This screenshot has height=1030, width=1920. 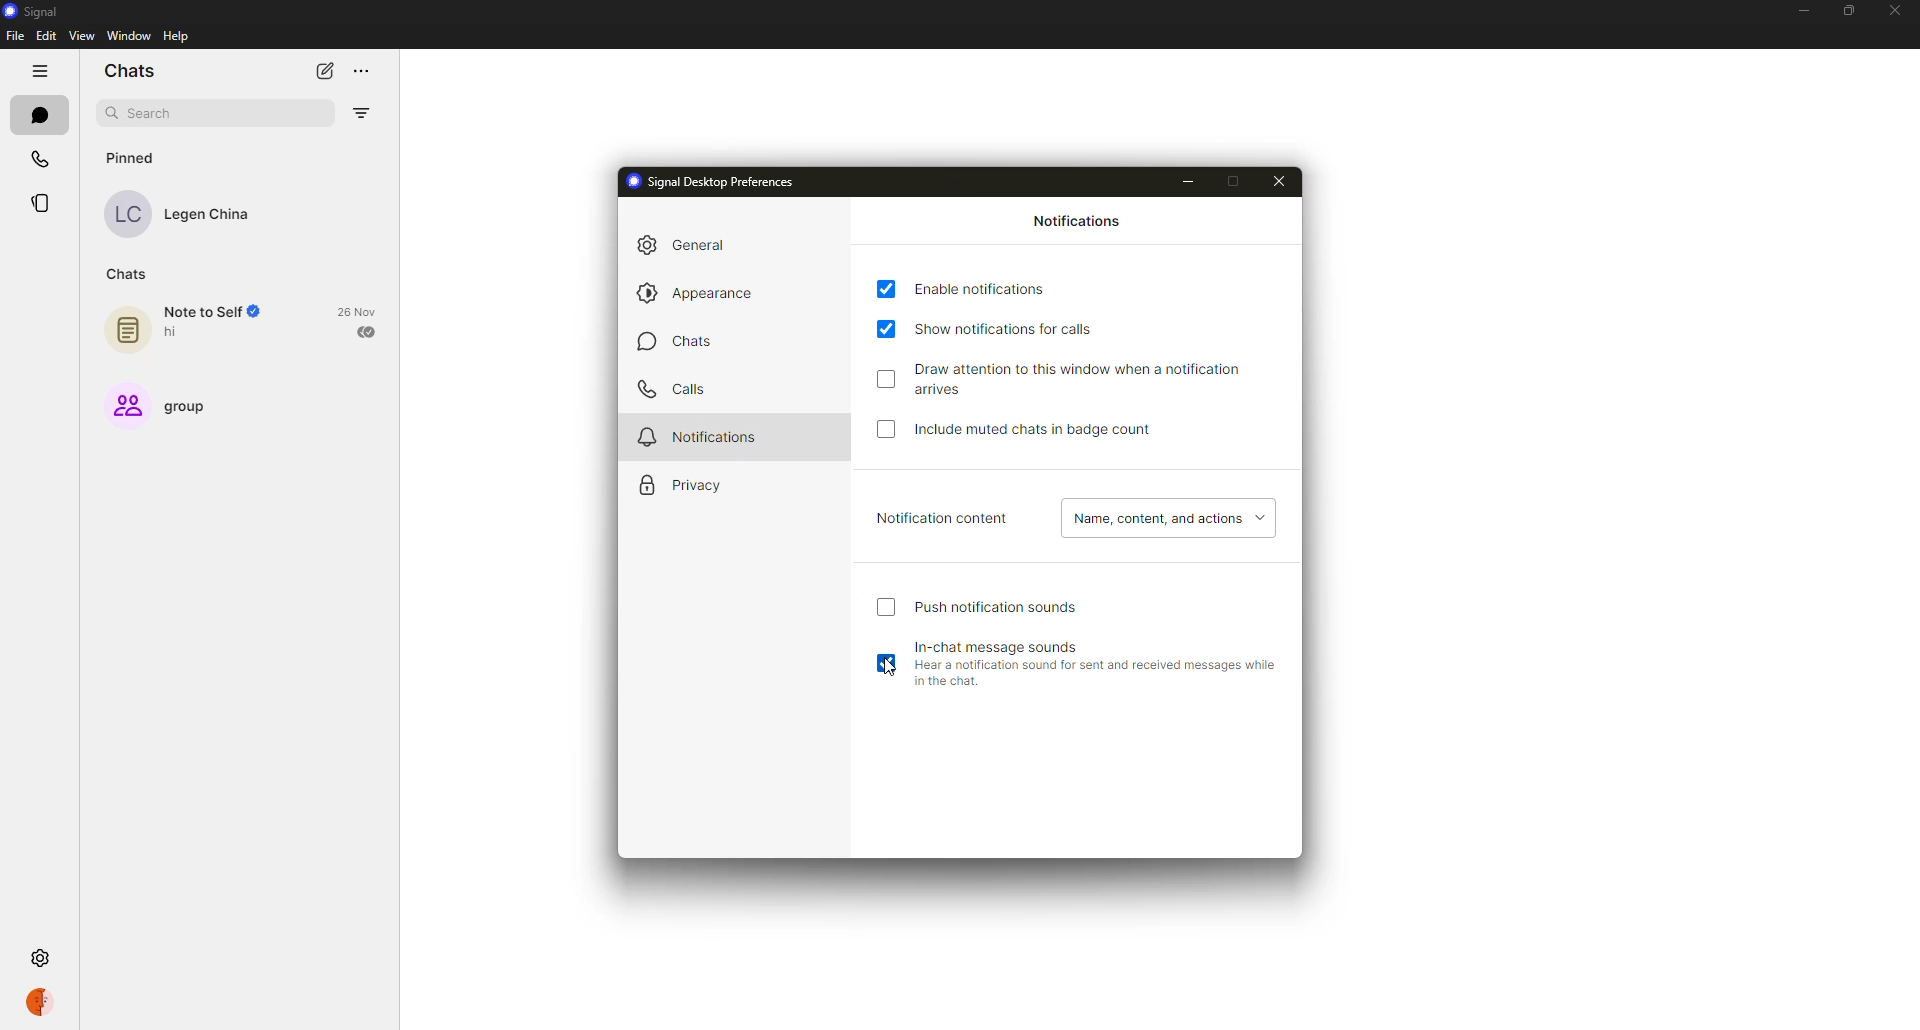 I want to click on view, so click(x=82, y=37).